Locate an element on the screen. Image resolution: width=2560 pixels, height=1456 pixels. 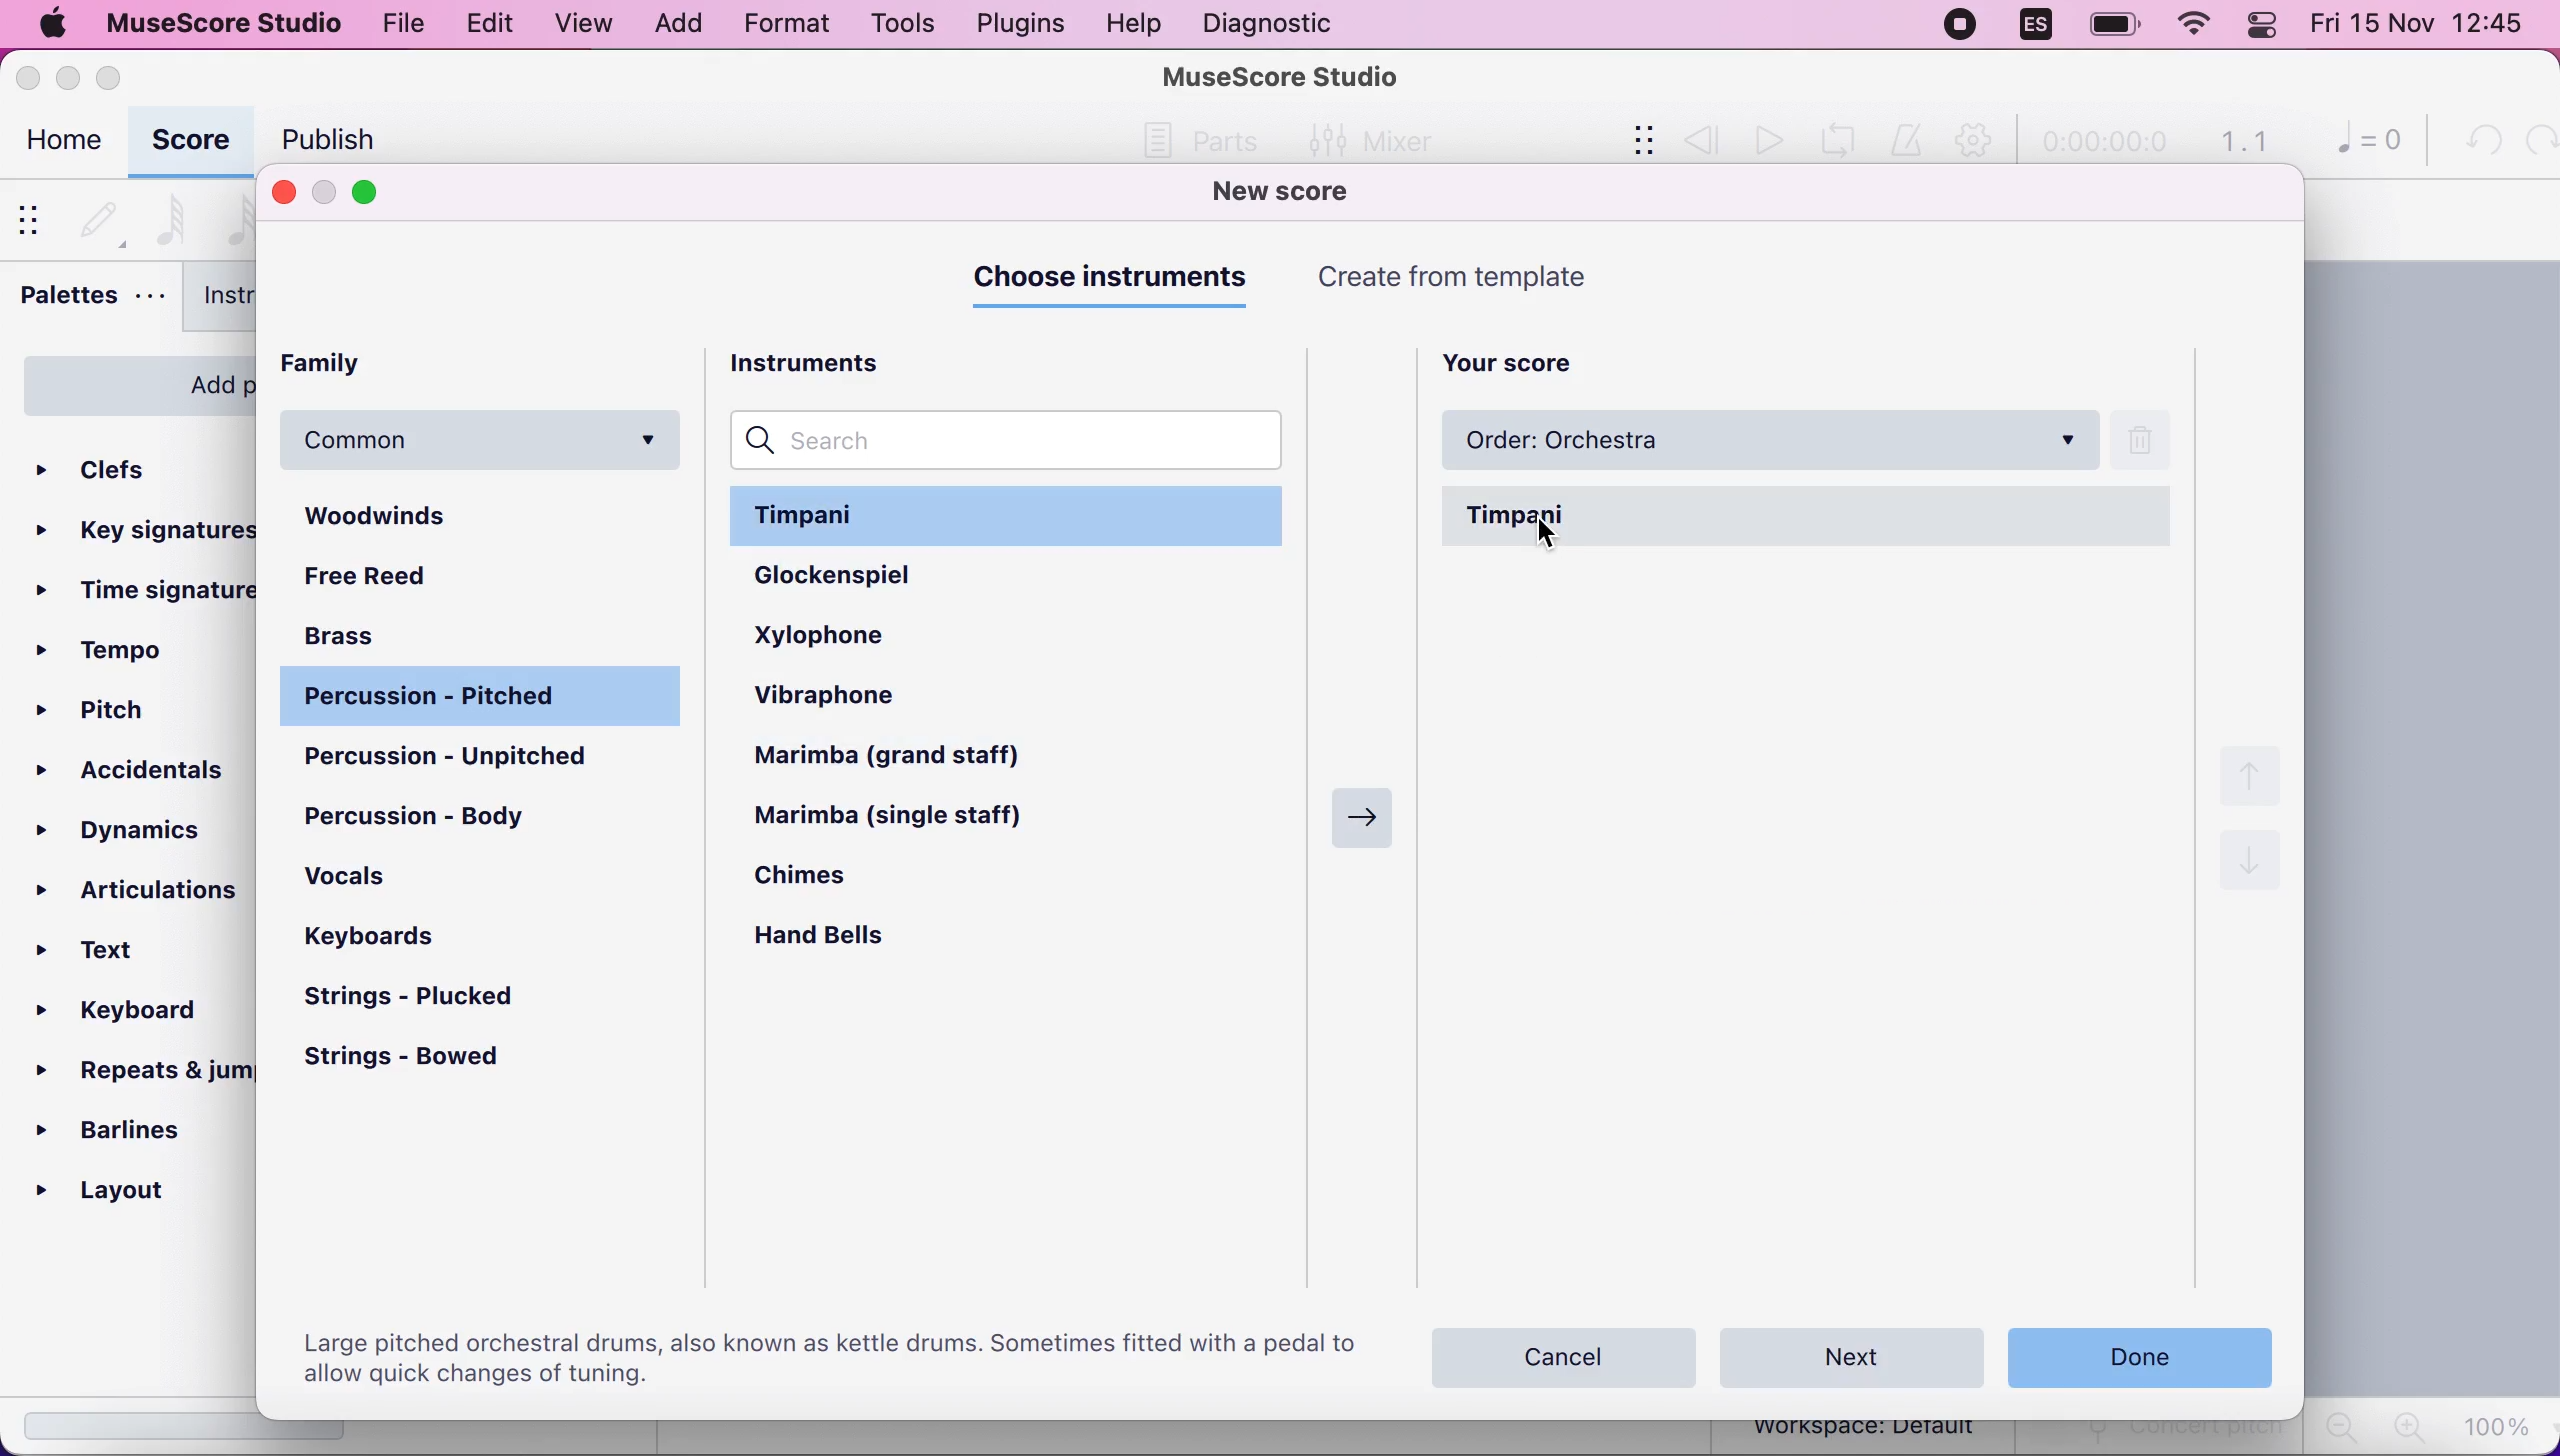
new score is located at coordinates (1309, 193).